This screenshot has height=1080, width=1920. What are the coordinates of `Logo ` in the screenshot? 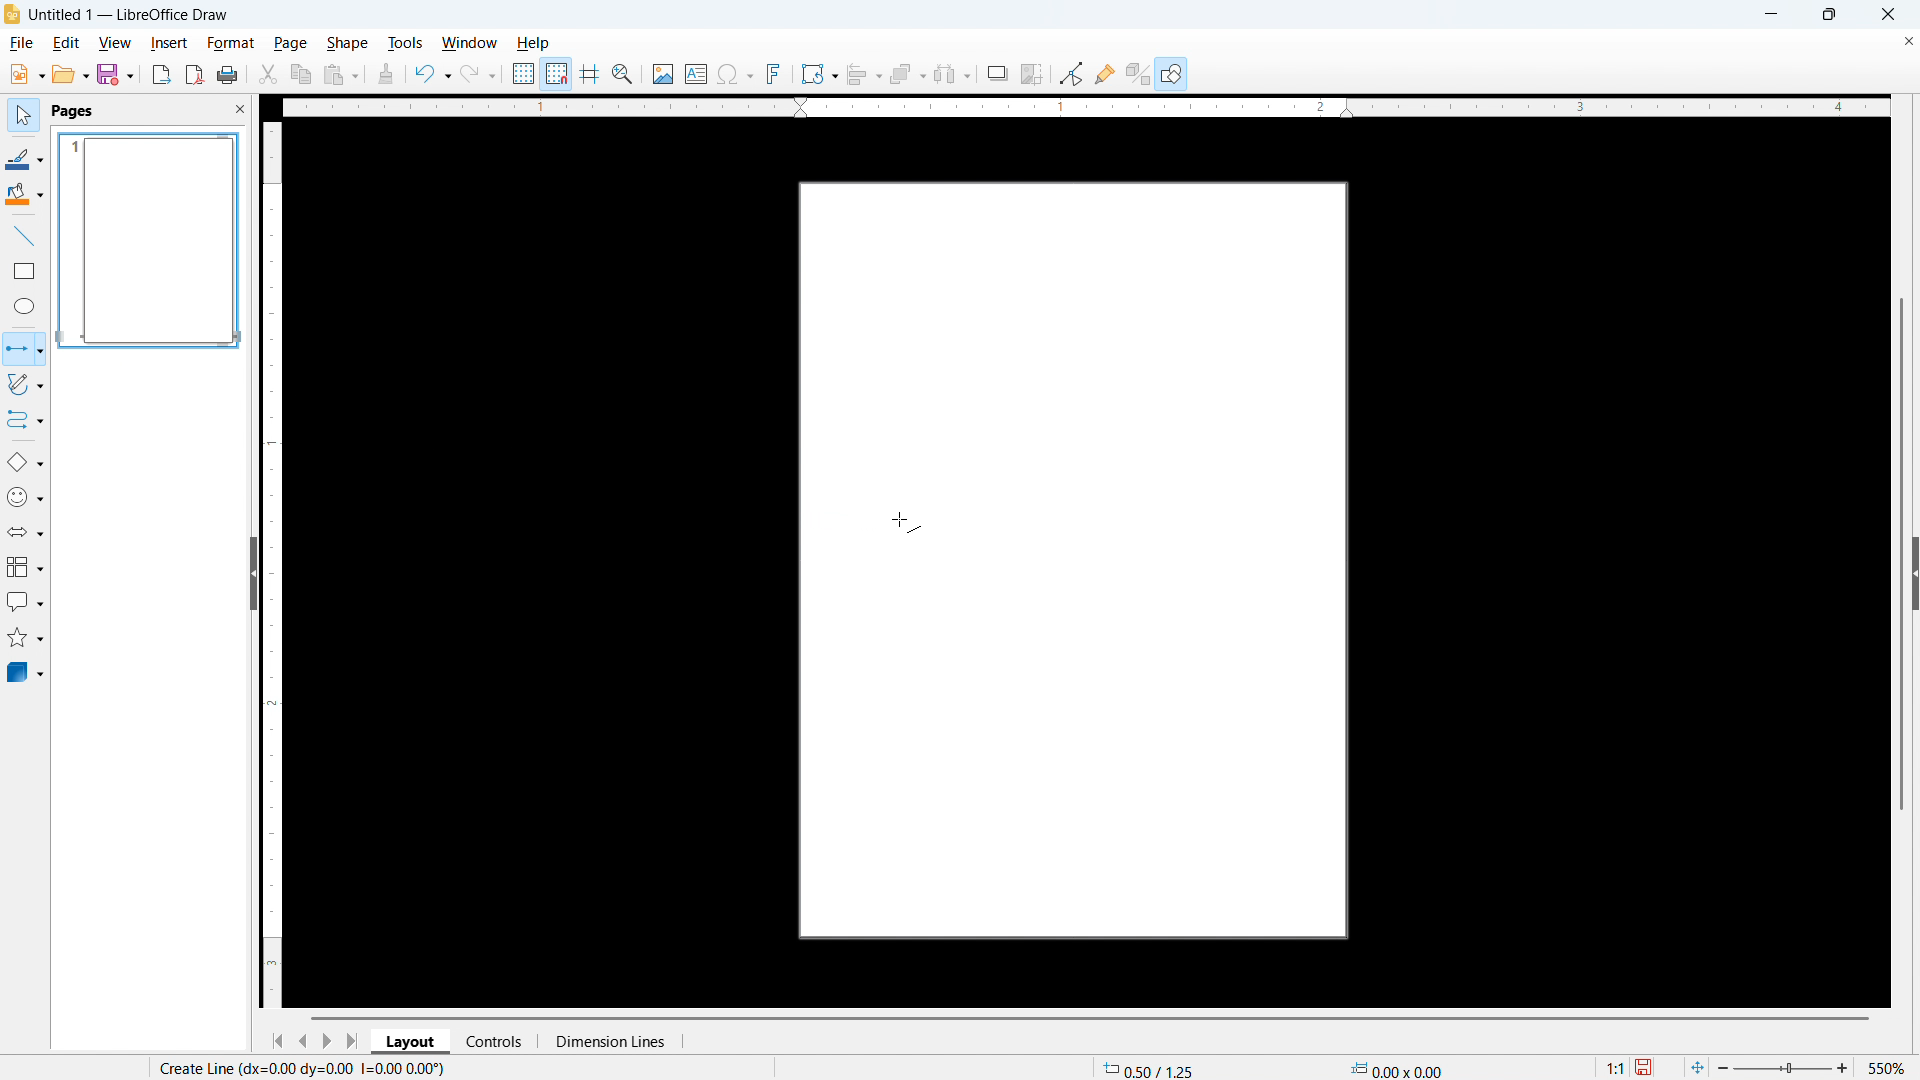 It's located at (13, 14).